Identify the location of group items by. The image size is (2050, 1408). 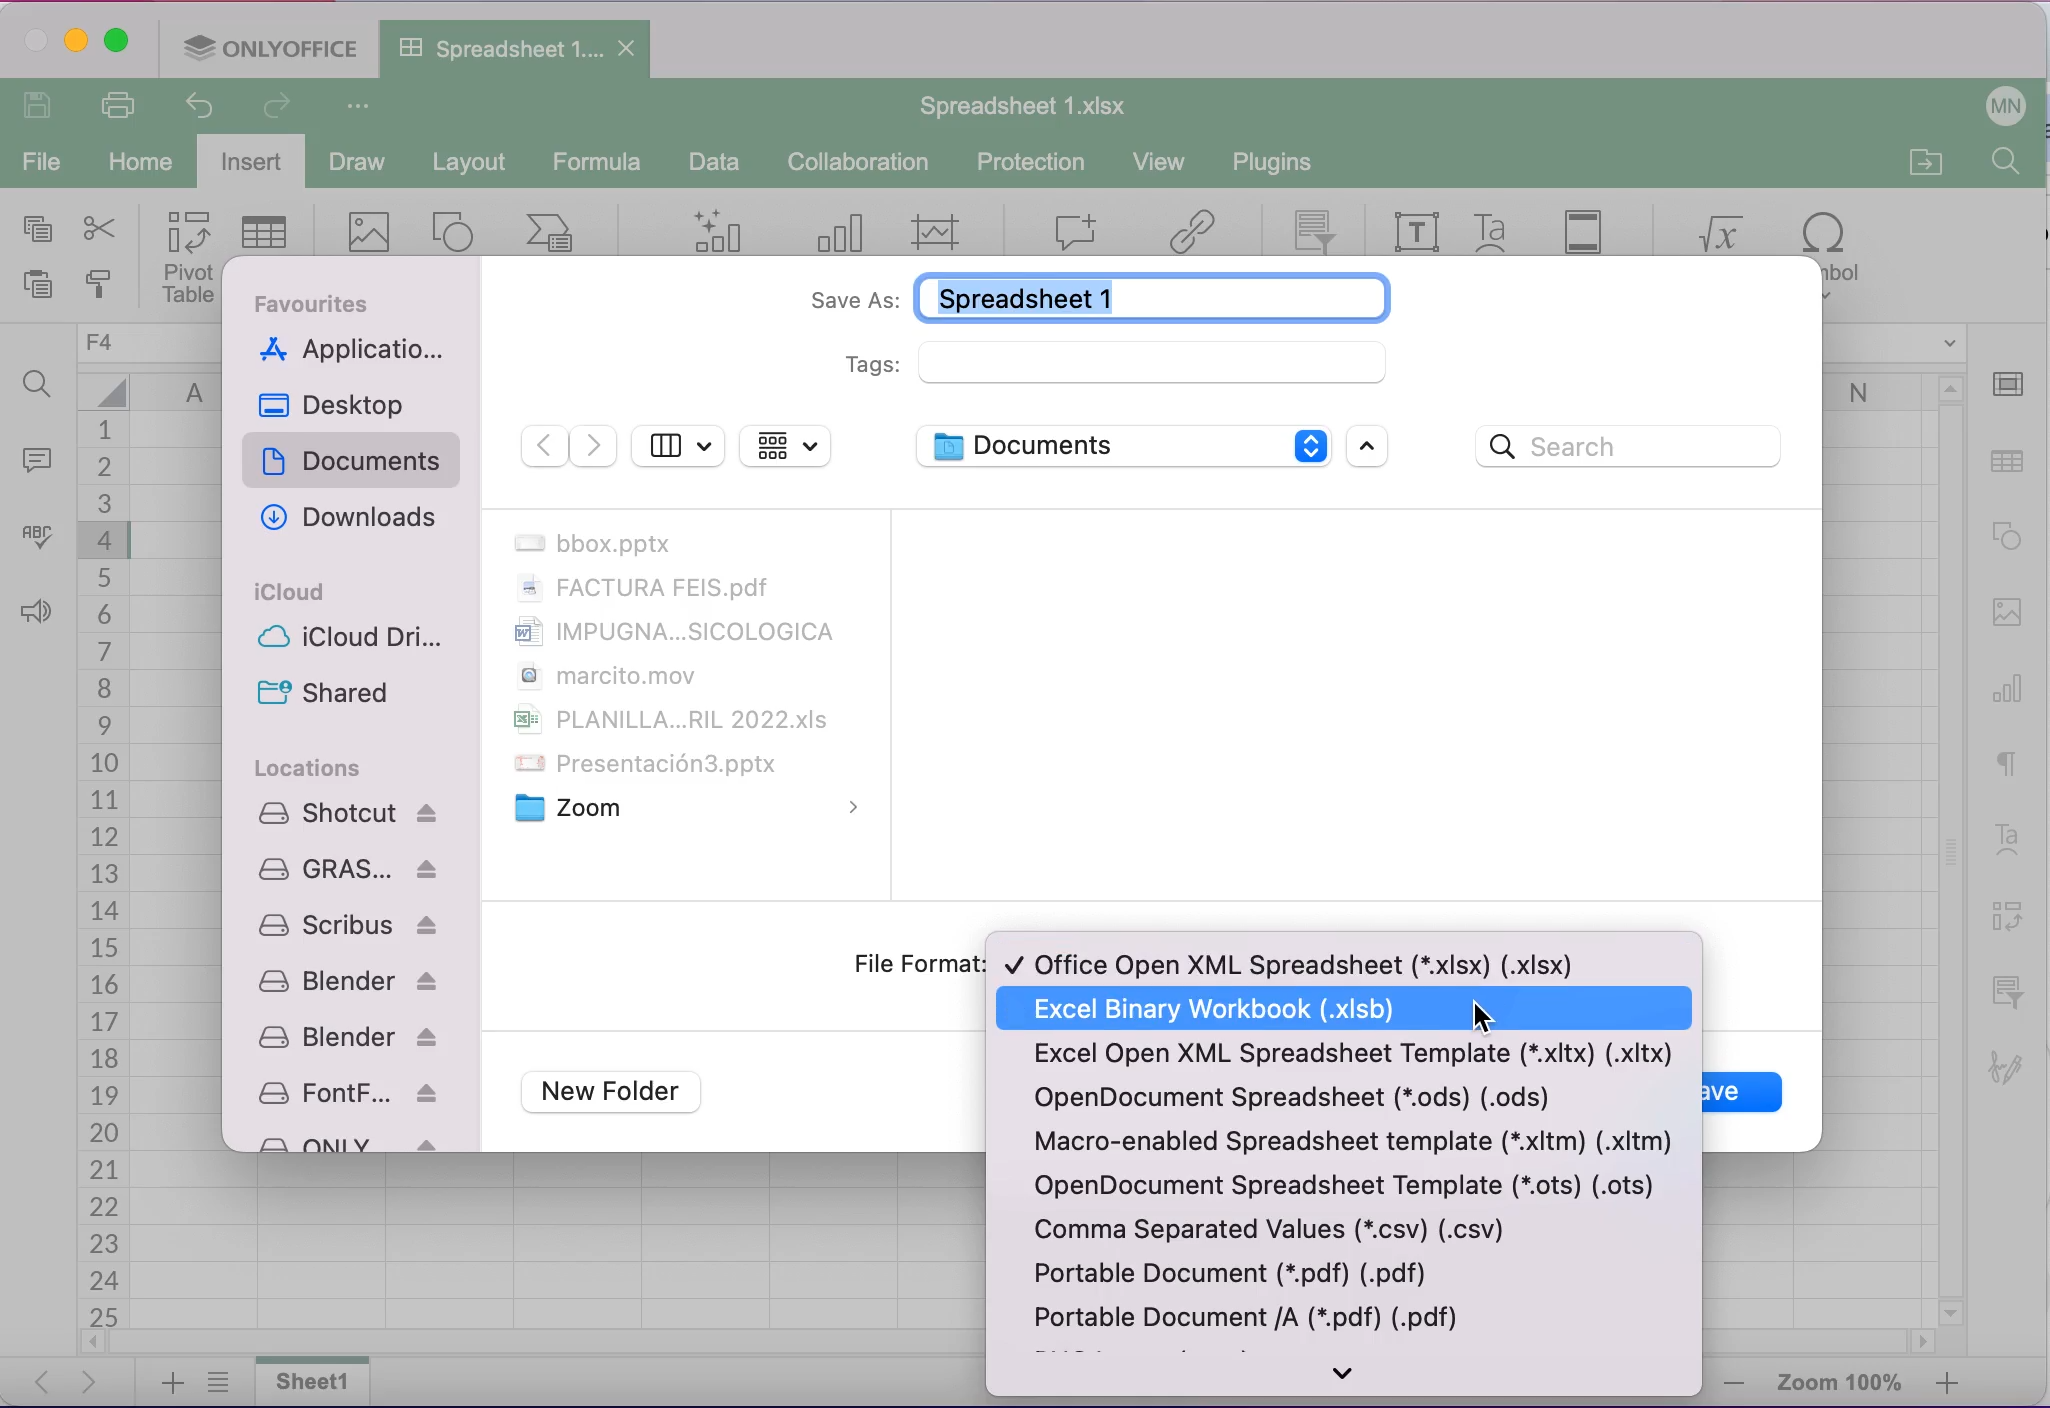
(787, 446).